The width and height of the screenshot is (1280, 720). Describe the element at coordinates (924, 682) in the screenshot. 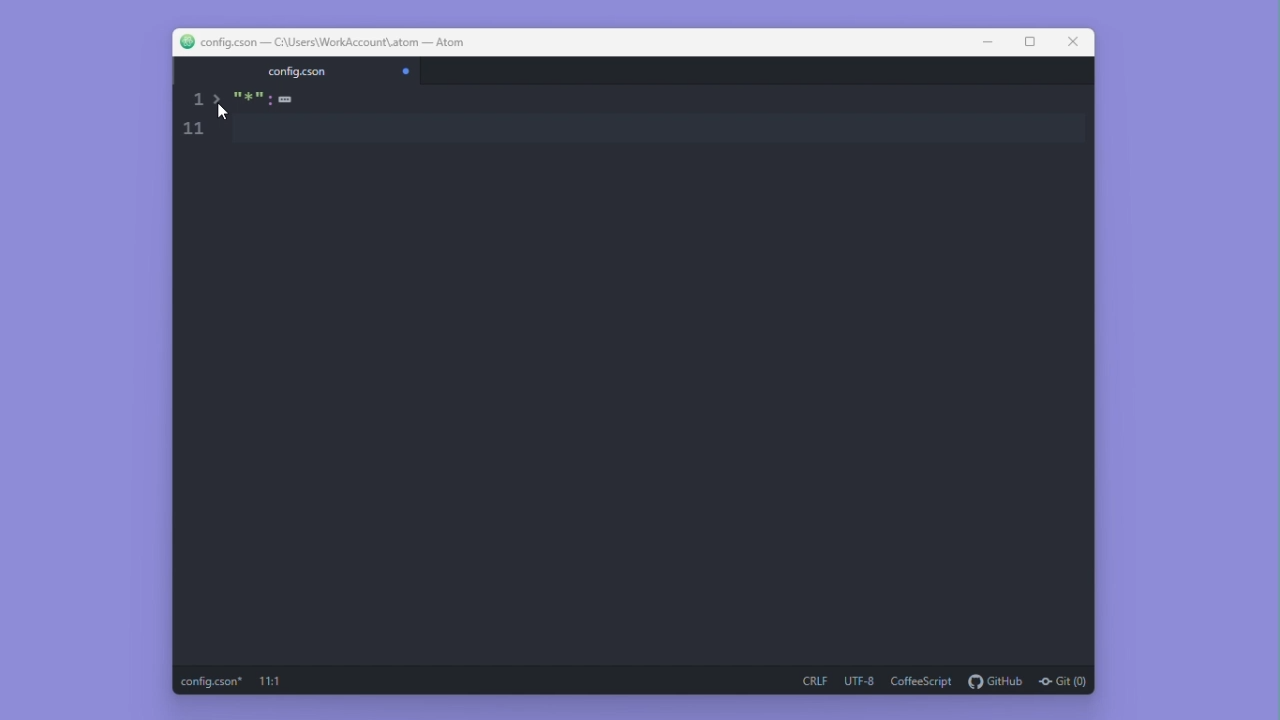

I see `coffeescript` at that location.